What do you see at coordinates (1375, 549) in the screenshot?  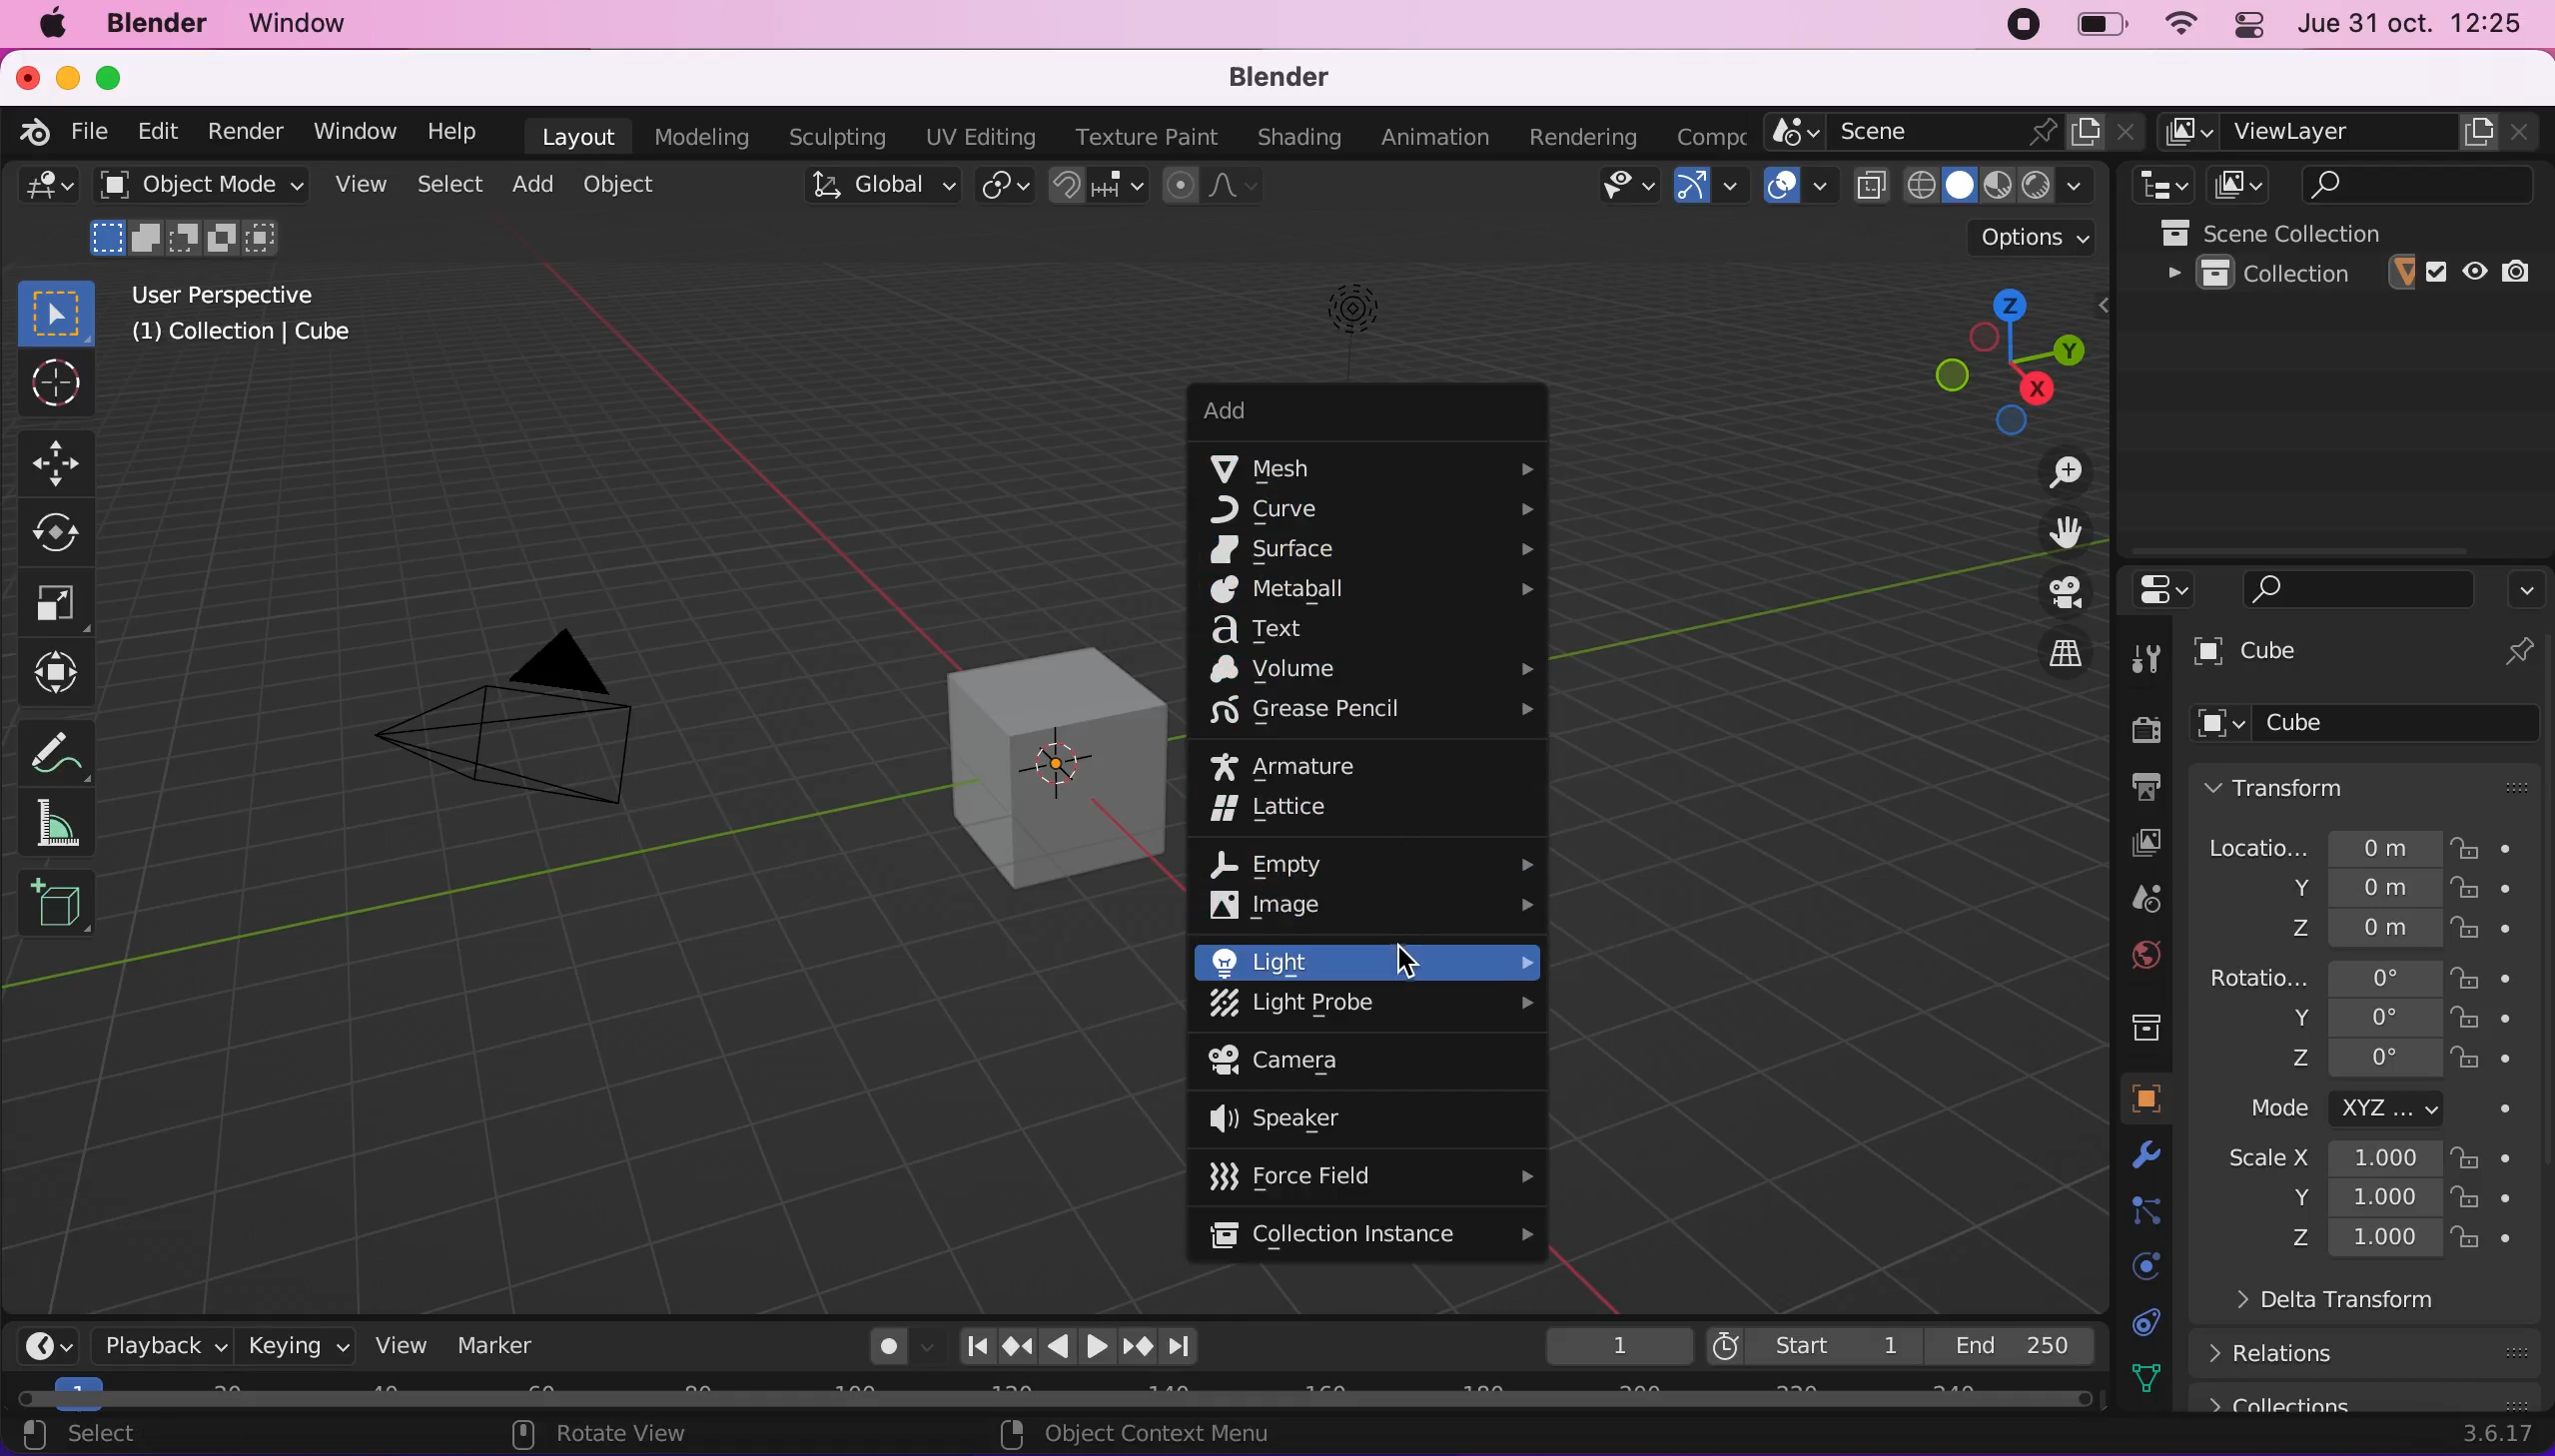 I see `surface` at bounding box center [1375, 549].